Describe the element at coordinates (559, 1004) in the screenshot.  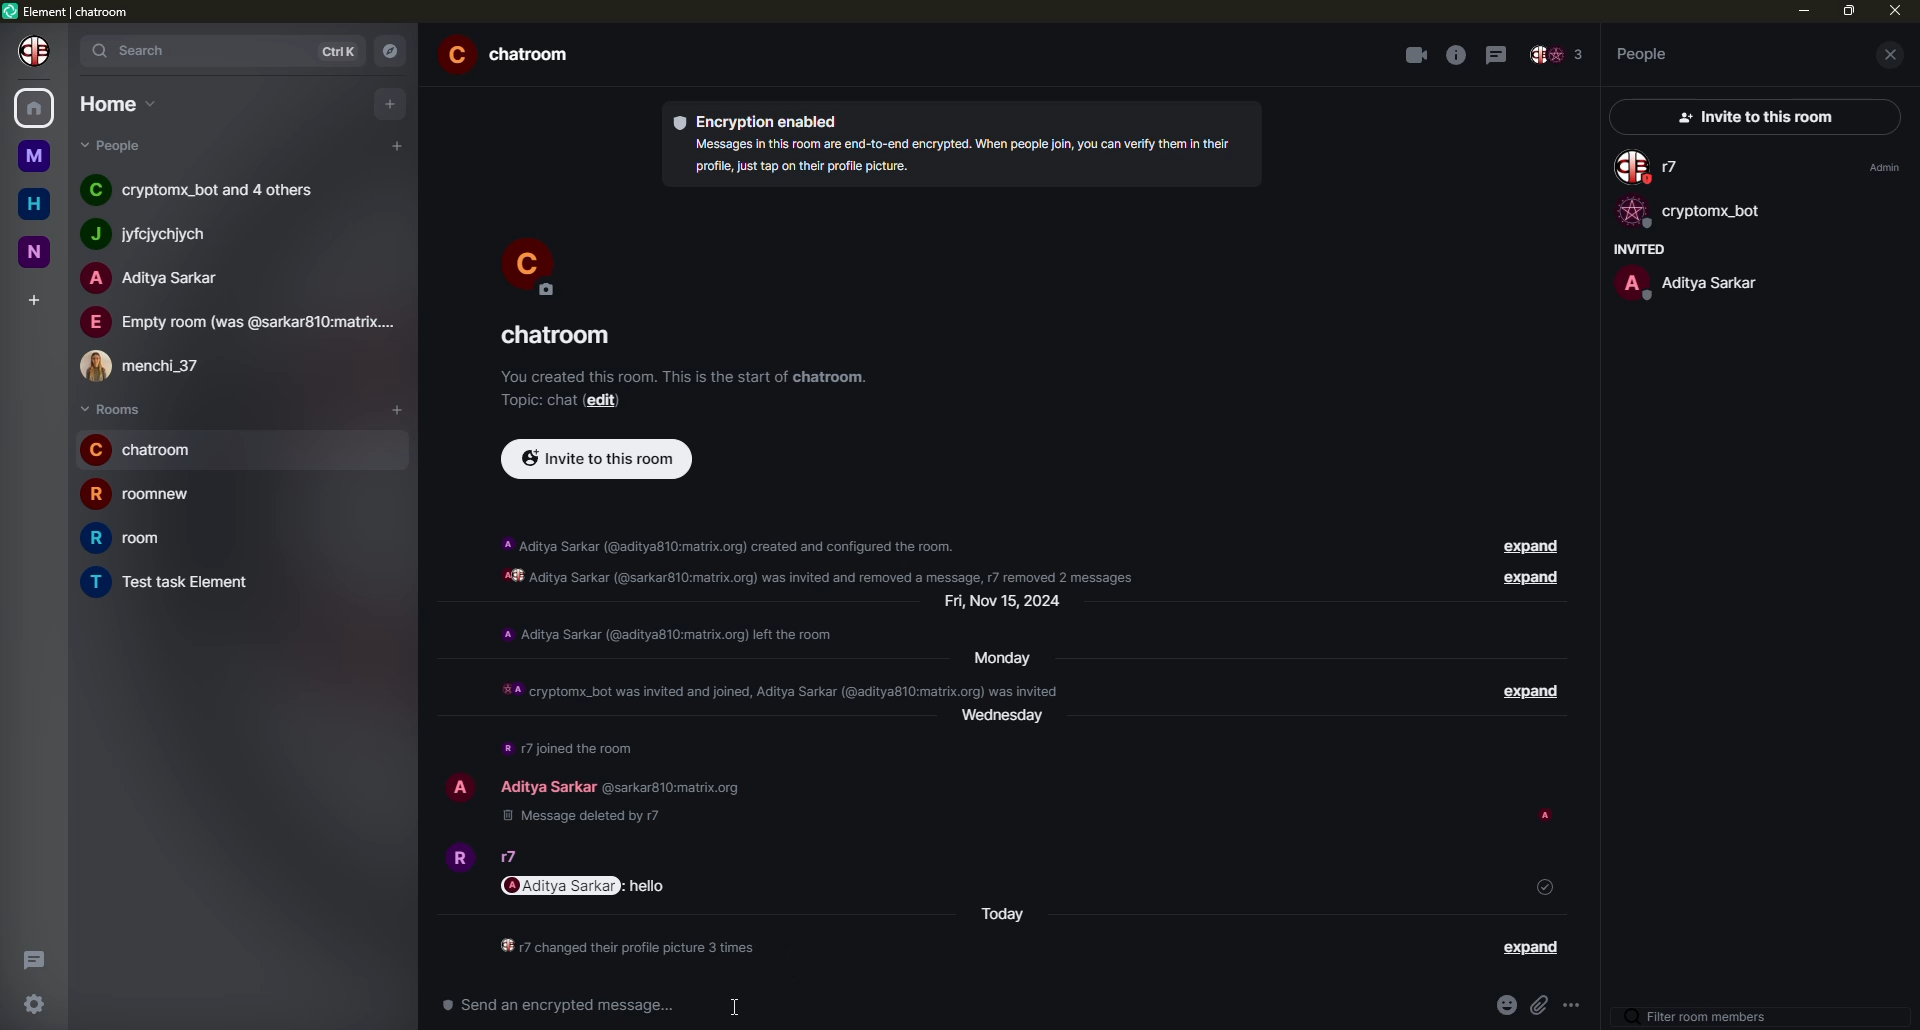
I see ` Send an encrypted message...` at that location.